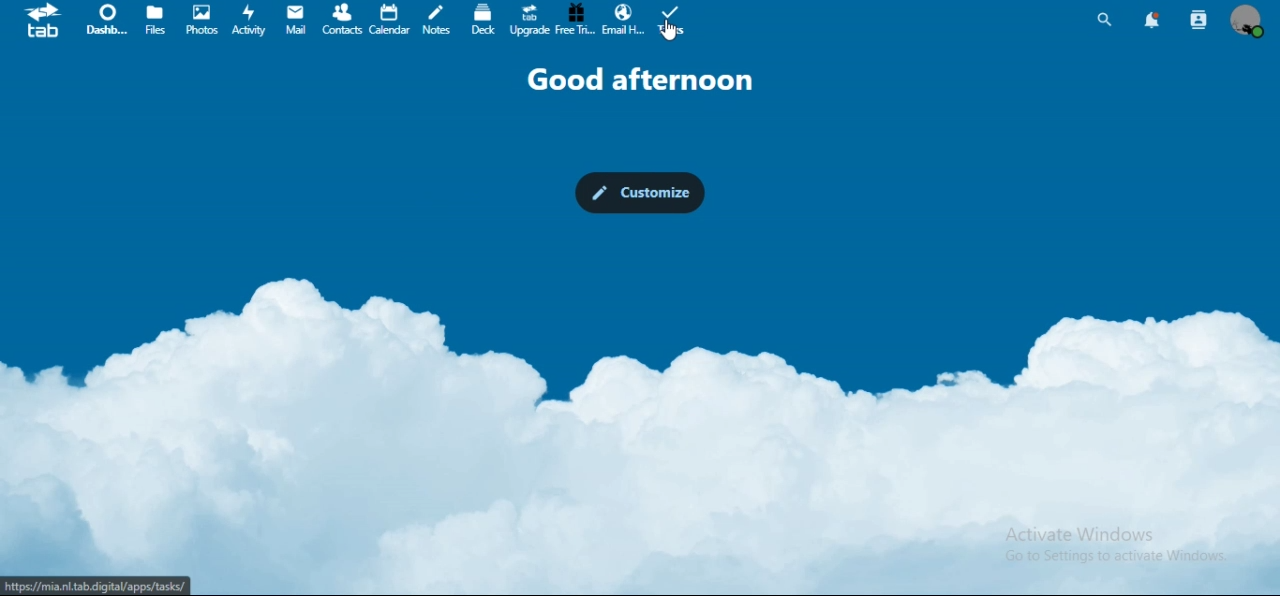 This screenshot has height=596, width=1280. What do you see at coordinates (342, 20) in the screenshot?
I see `contacts` at bounding box center [342, 20].